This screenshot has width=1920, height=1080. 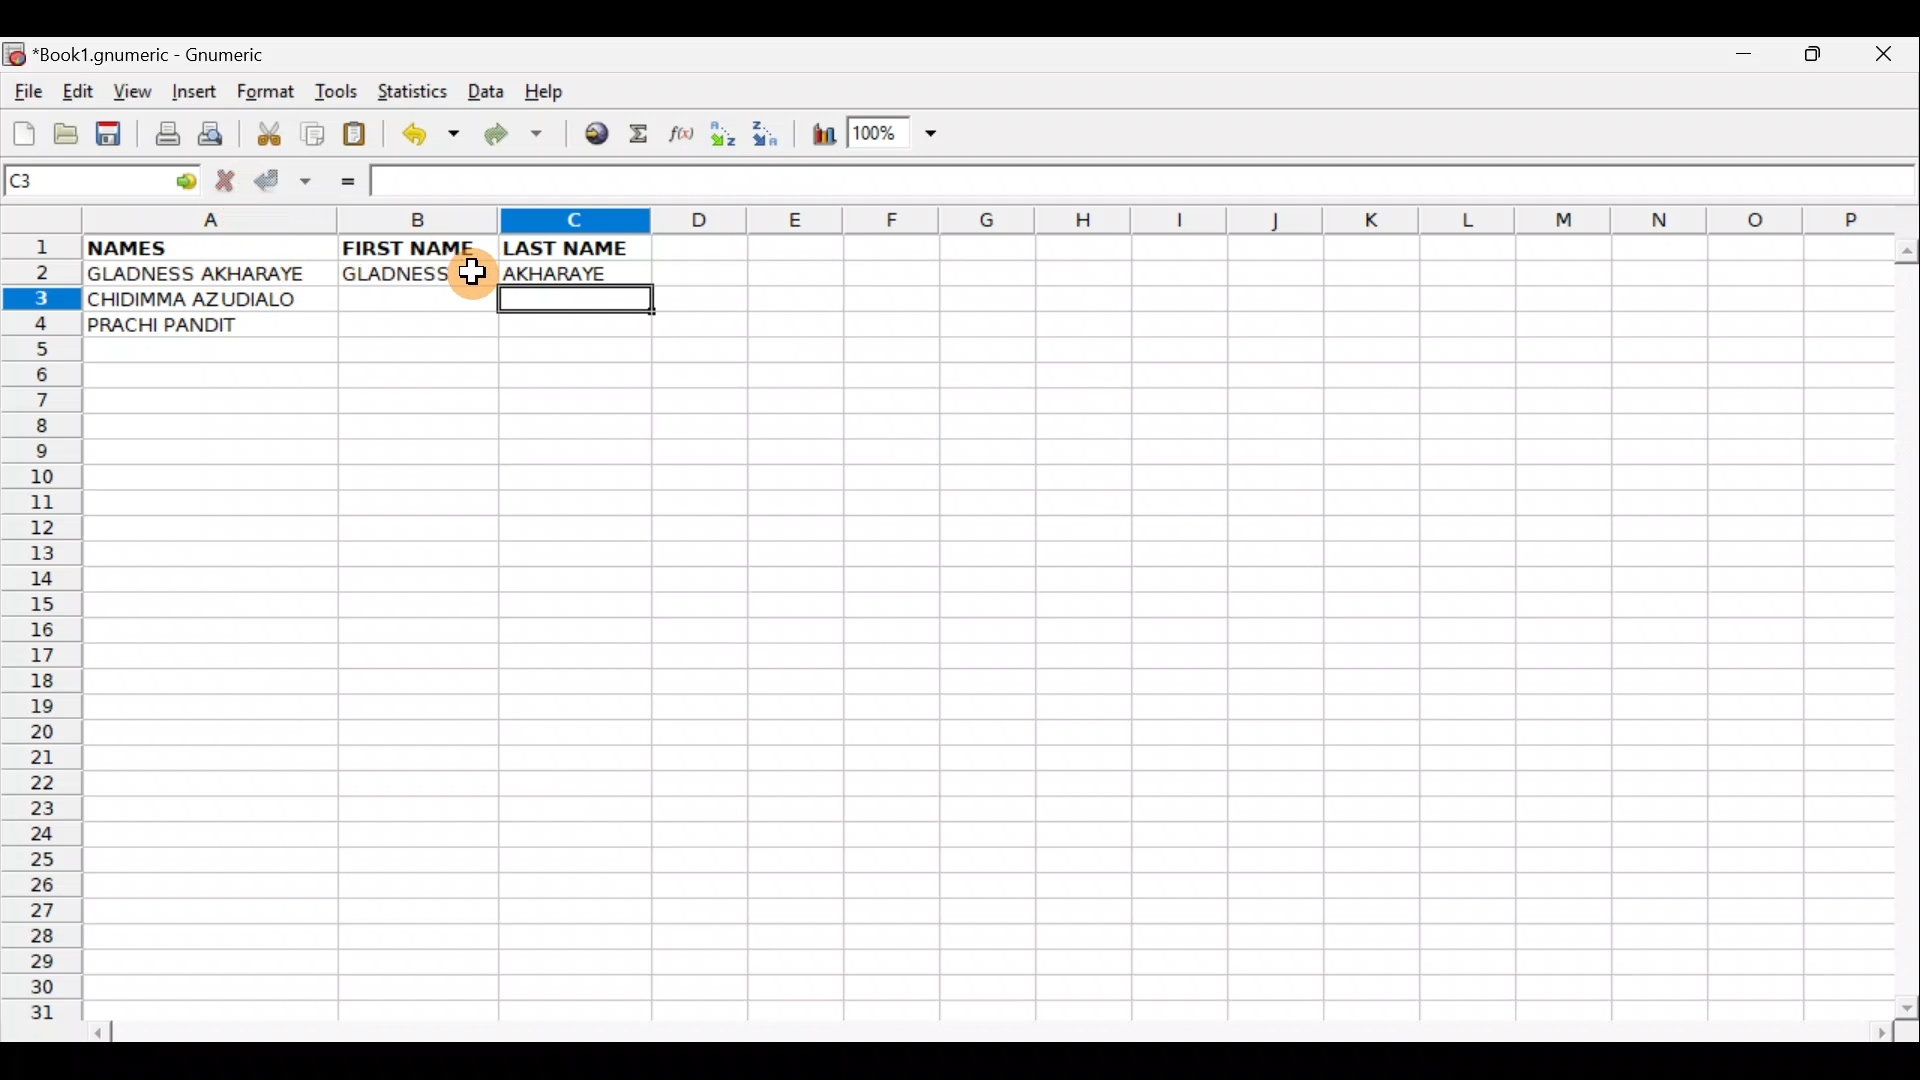 What do you see at coordinates (338, 92) in the screenshot?
I see `Tools` at bounding box center [338, 92].